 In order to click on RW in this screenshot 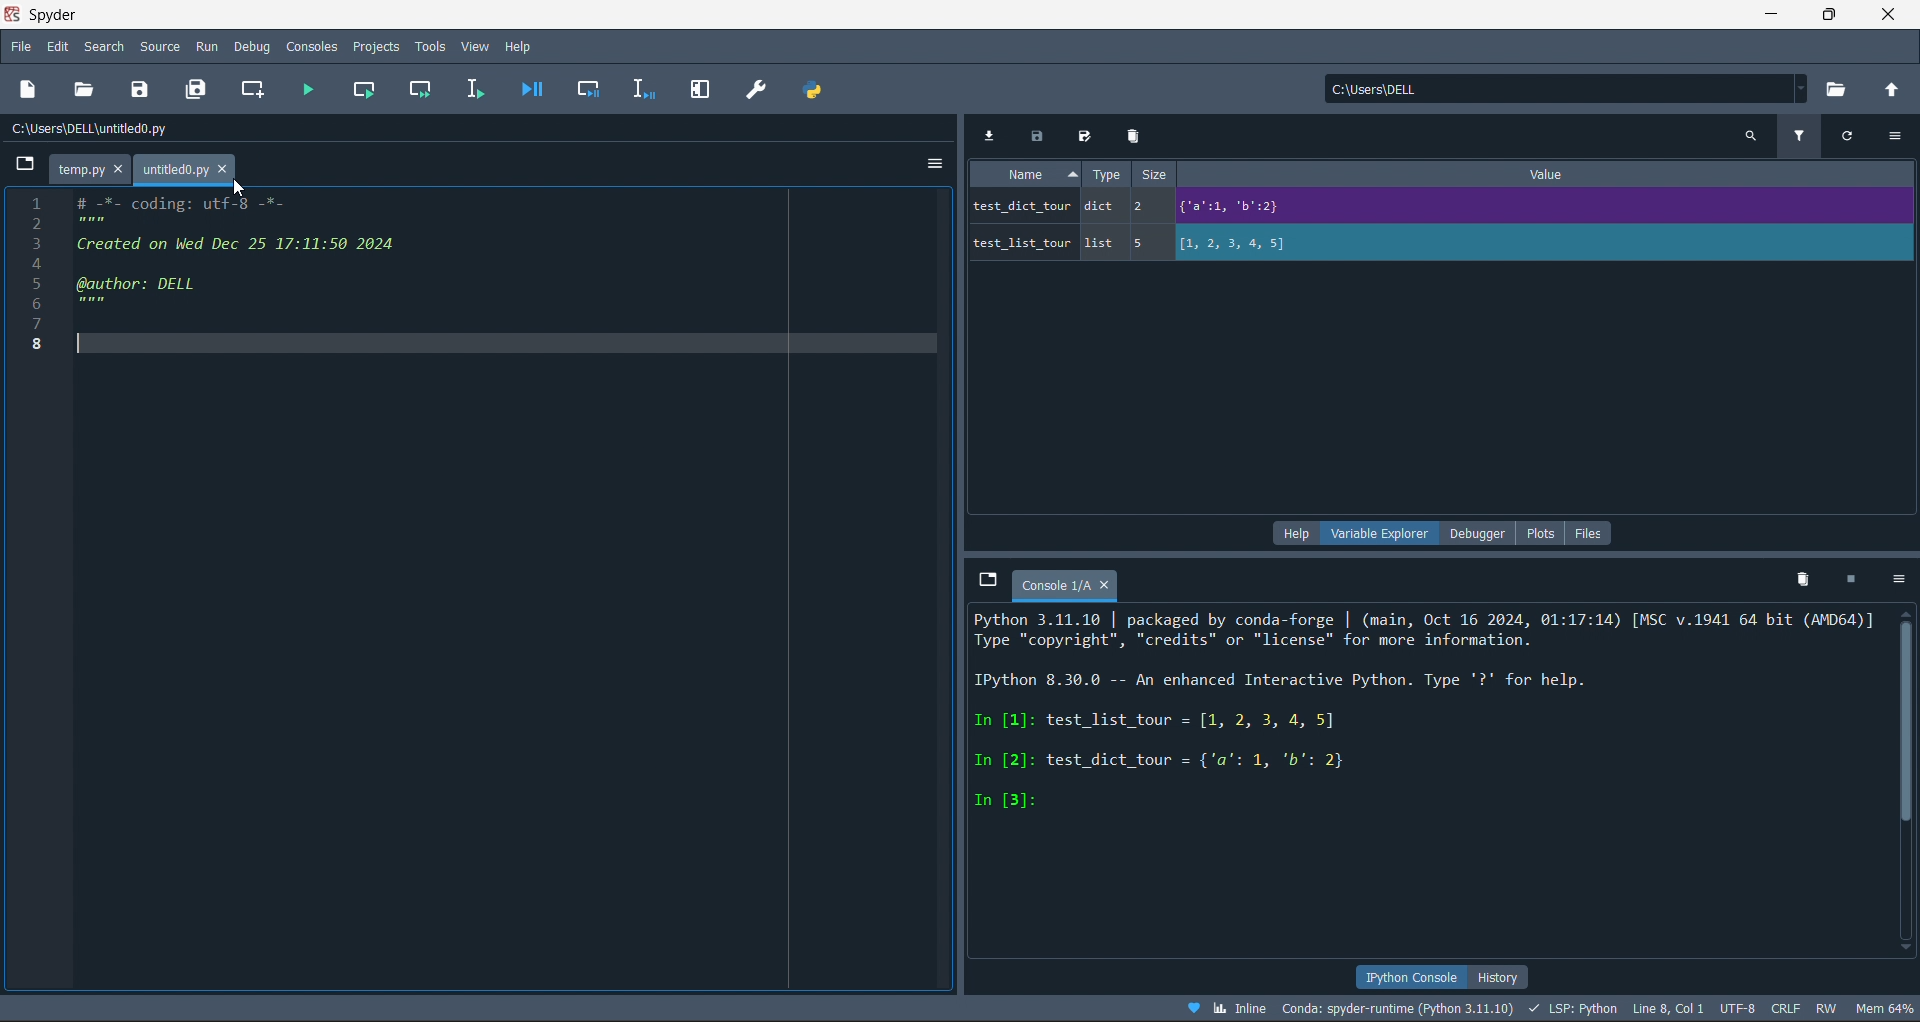, I will do `click(1828, 1009)`.